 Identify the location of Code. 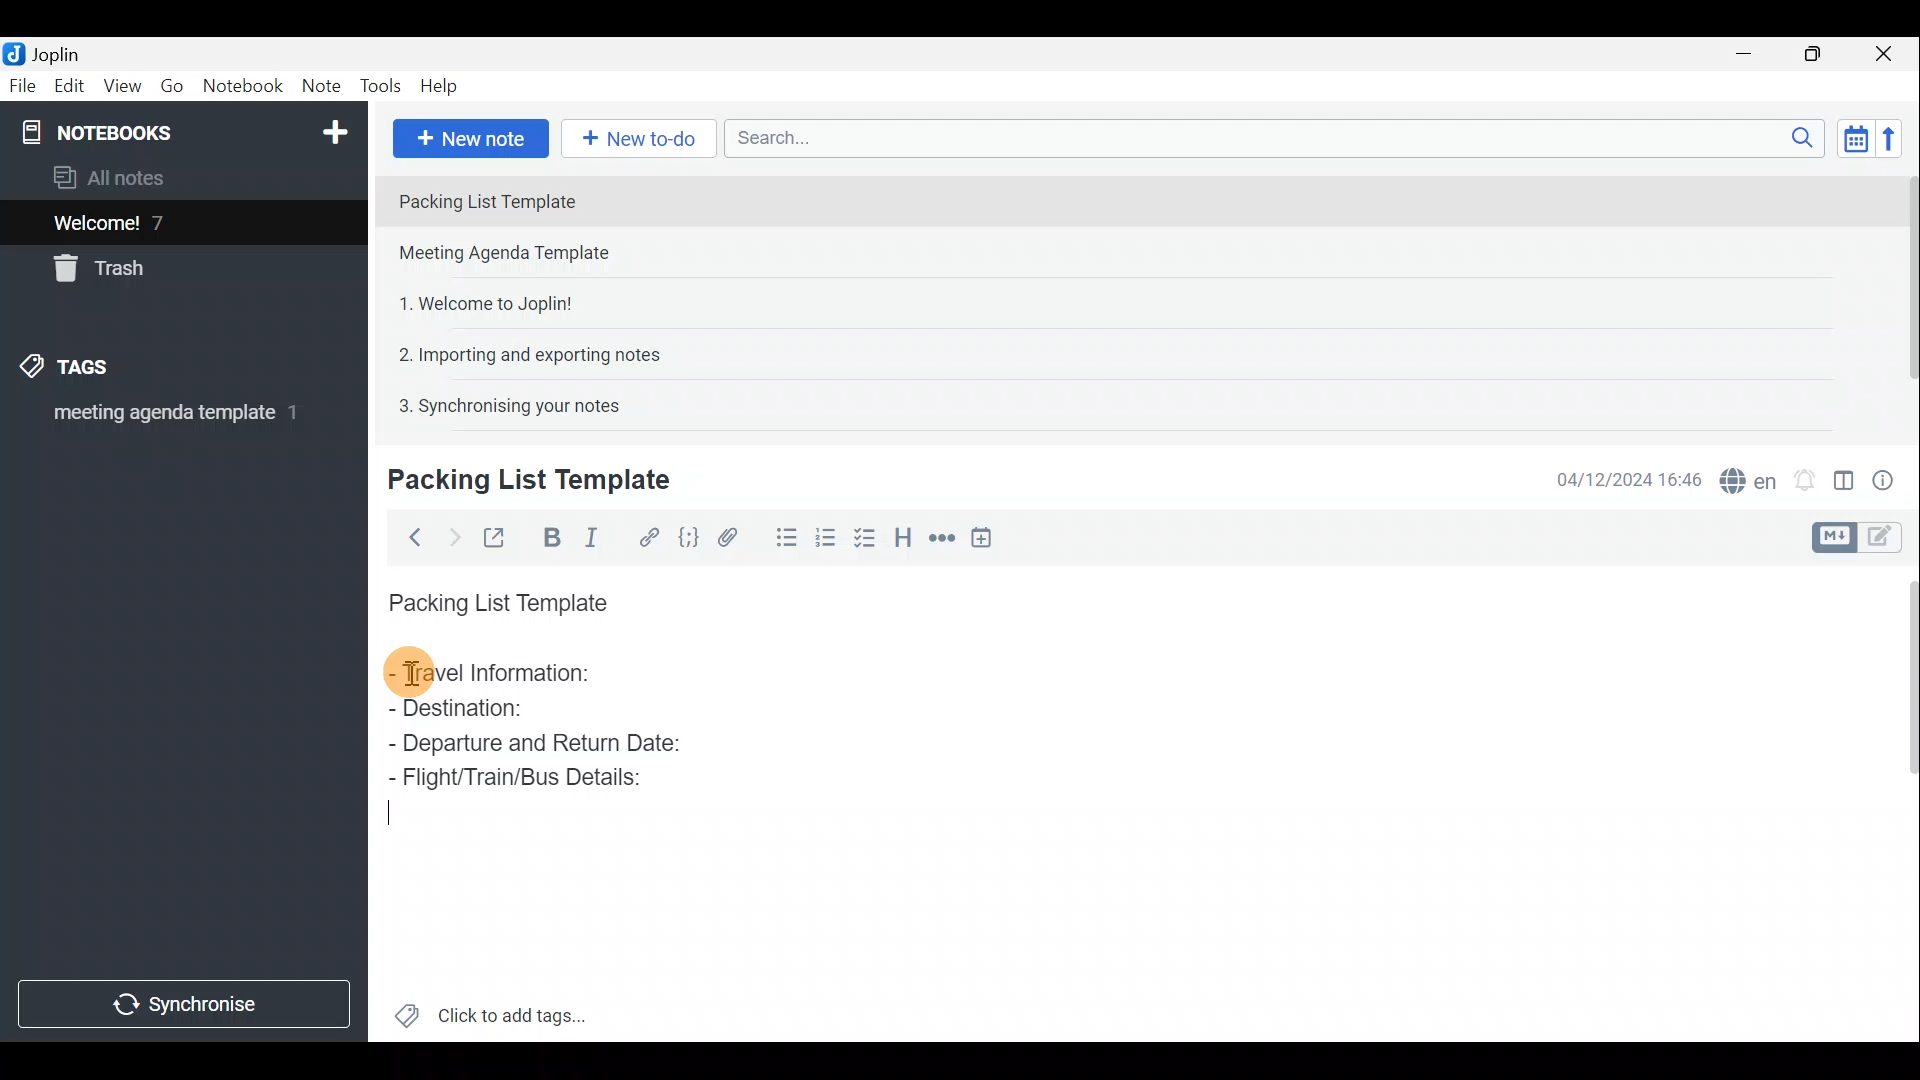
(688, 536).